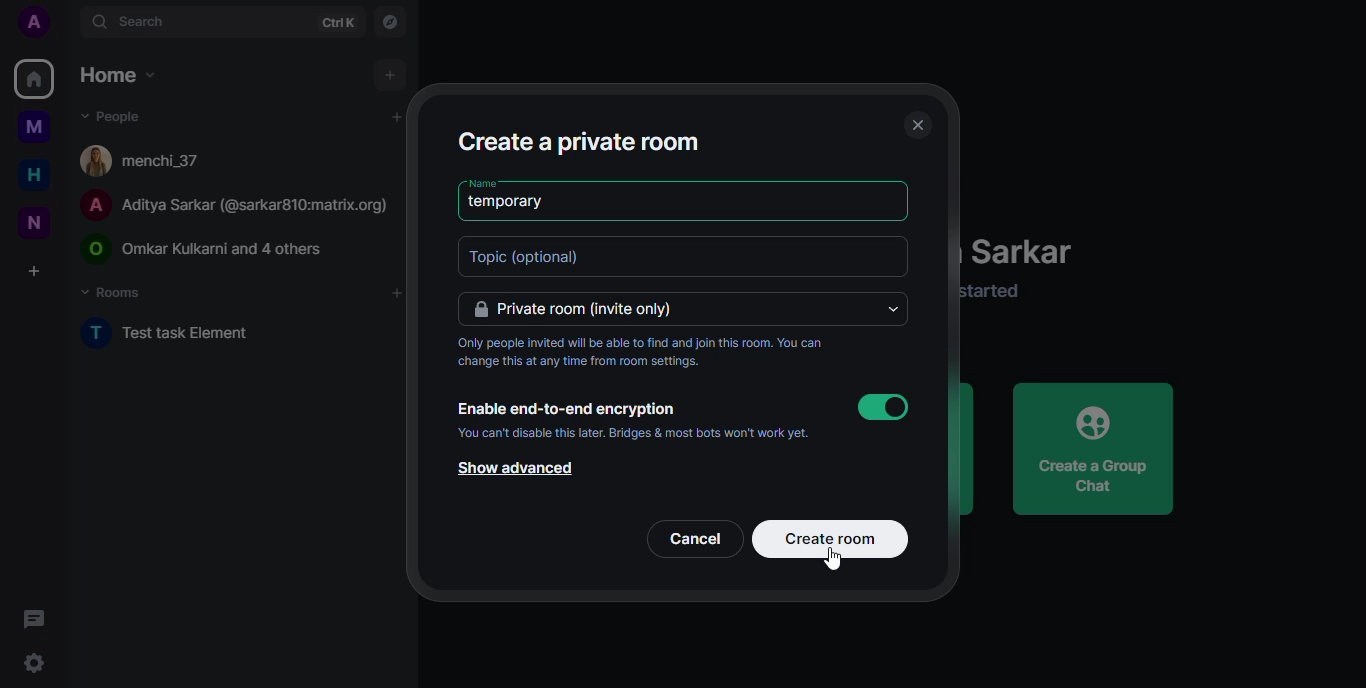 The image size is (1366, 688). Describe the element at coordinates (204, 250) in the screenshot. I see `© Omkar Kulkarni and 4 others` at that location.